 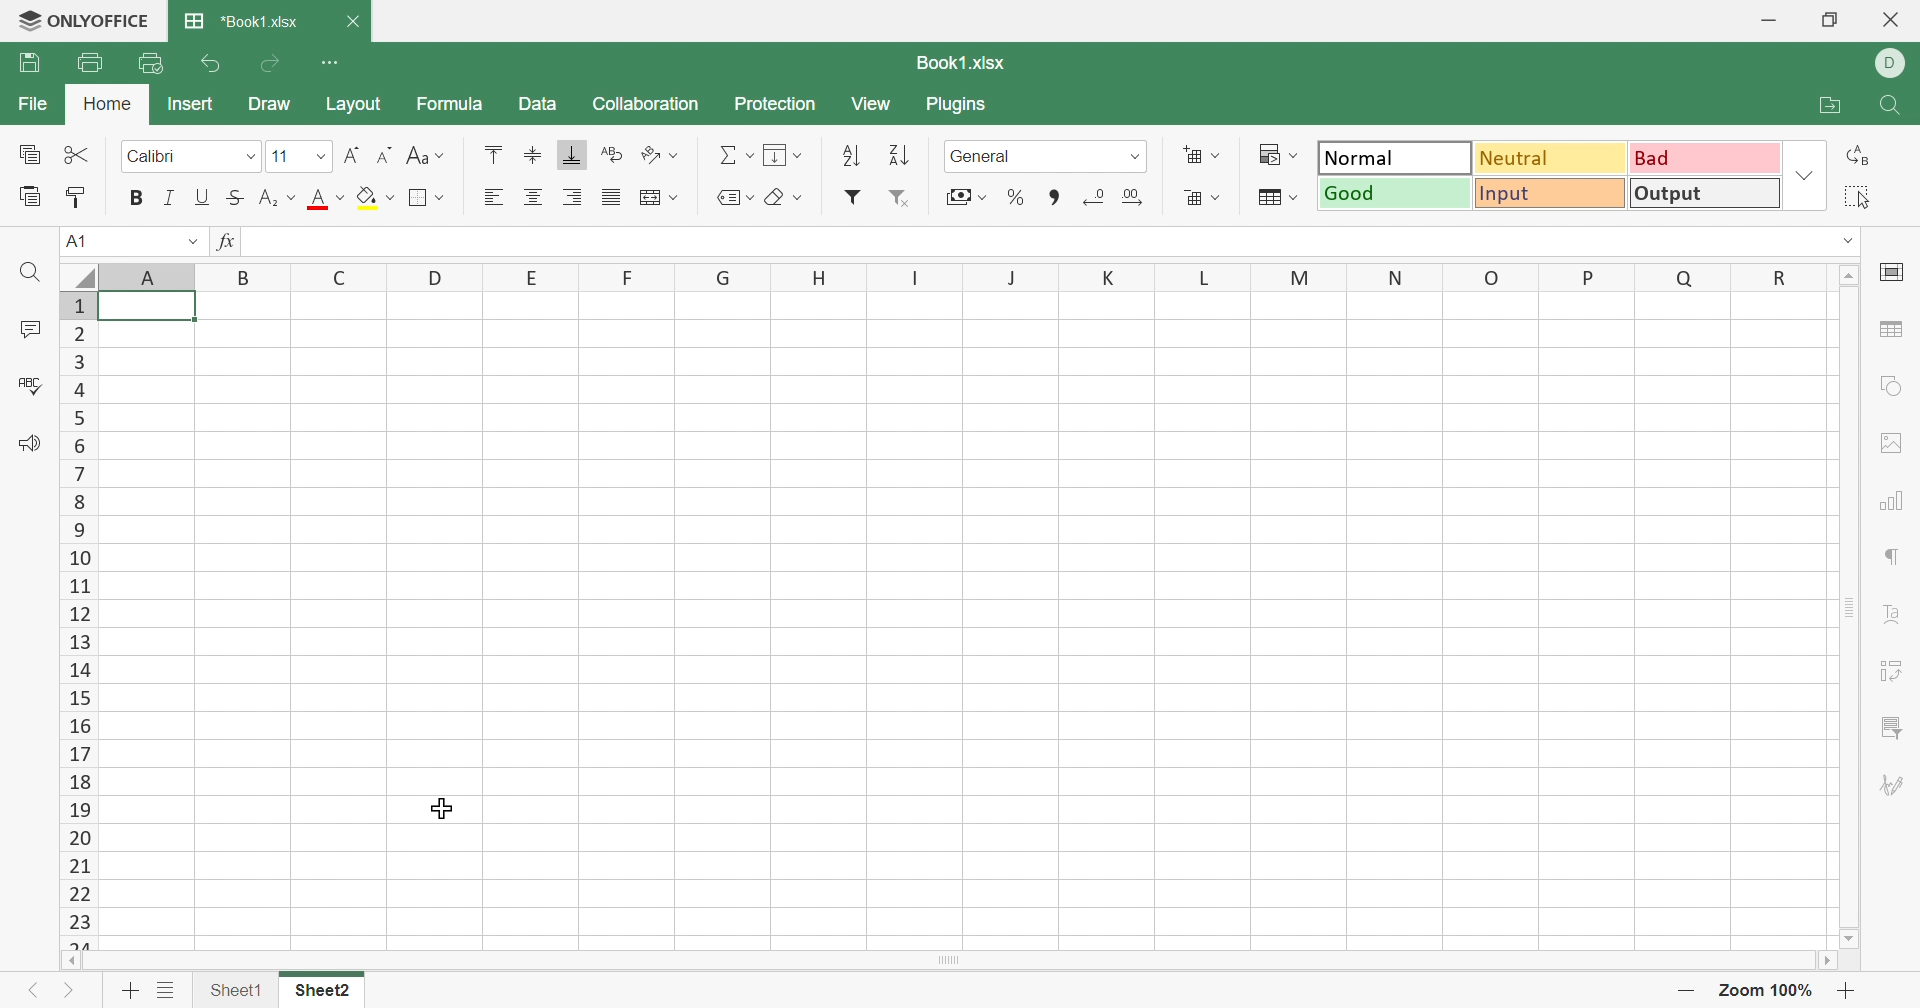 I want to click on Neutral, so click(x=1551, y=158).